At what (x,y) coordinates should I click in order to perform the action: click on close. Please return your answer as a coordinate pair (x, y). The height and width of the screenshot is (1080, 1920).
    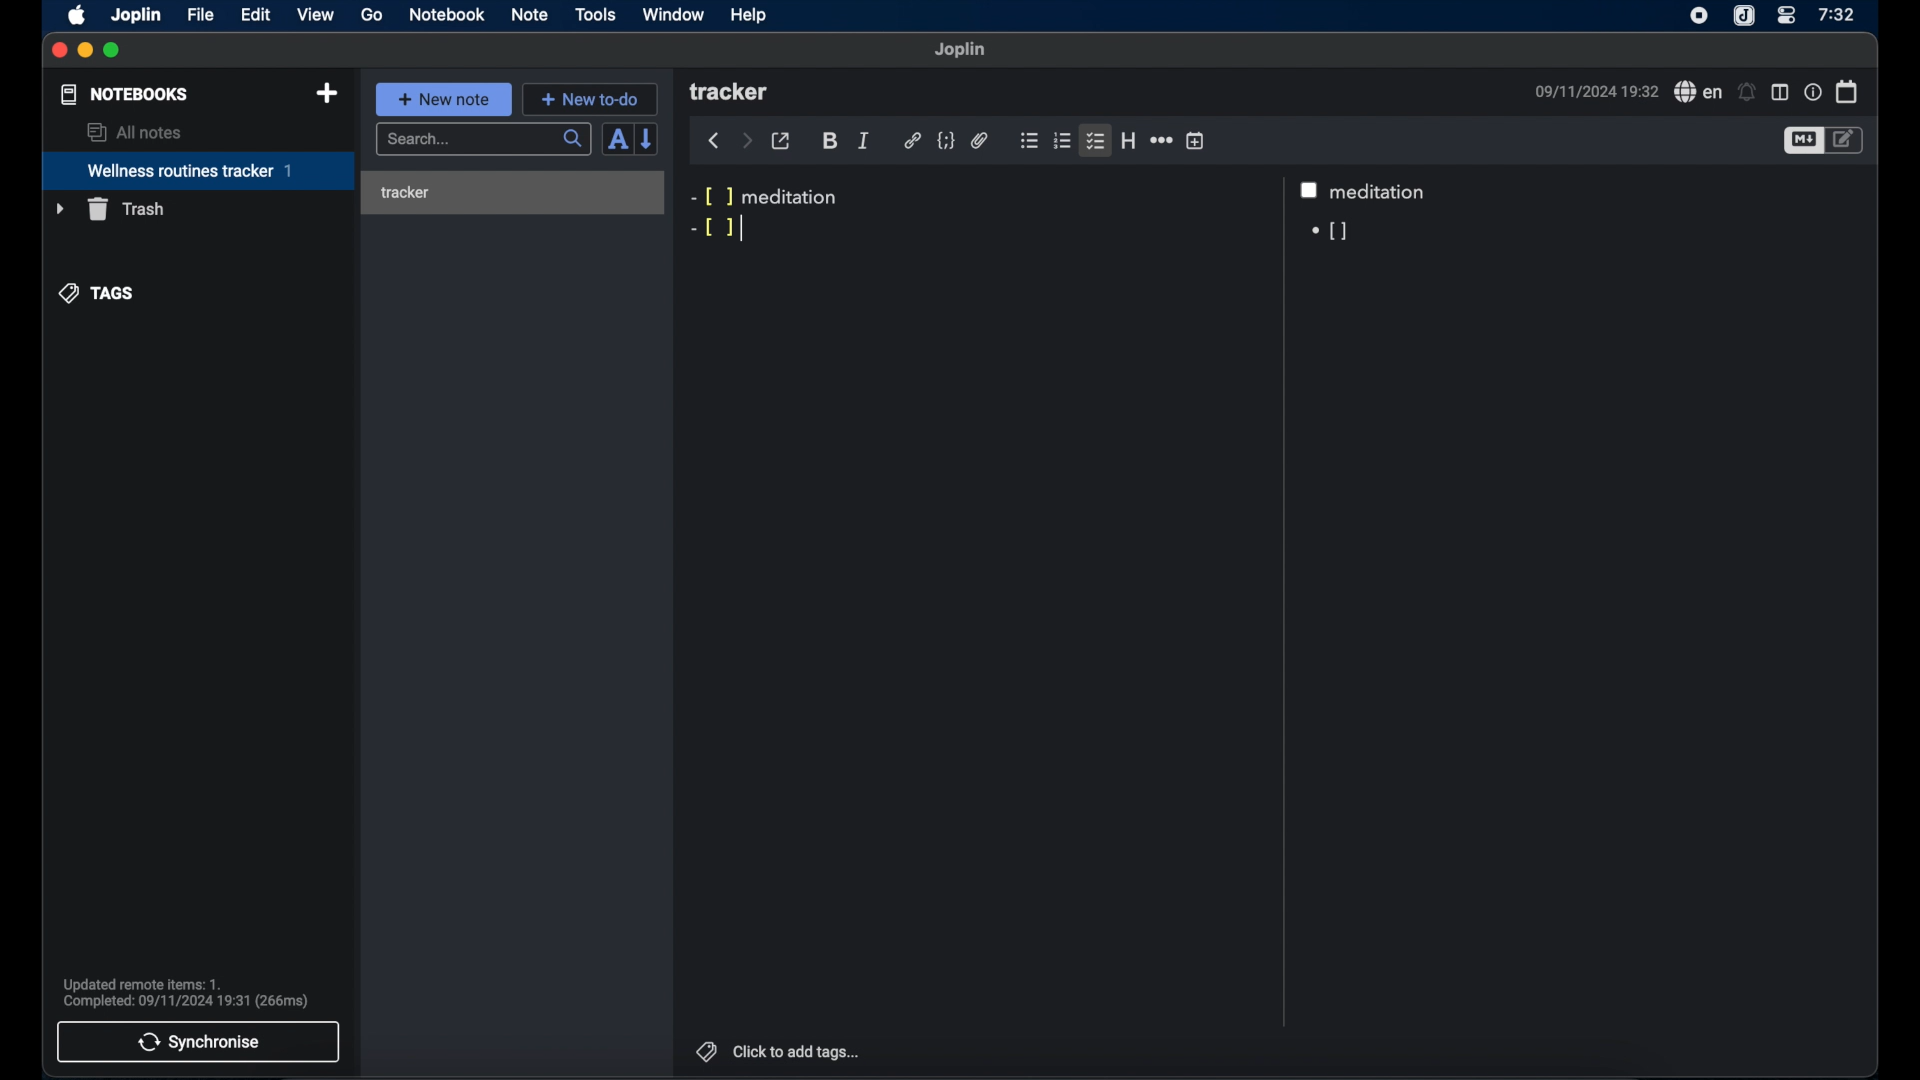
    Looking at the image, I should click on (60, 51).